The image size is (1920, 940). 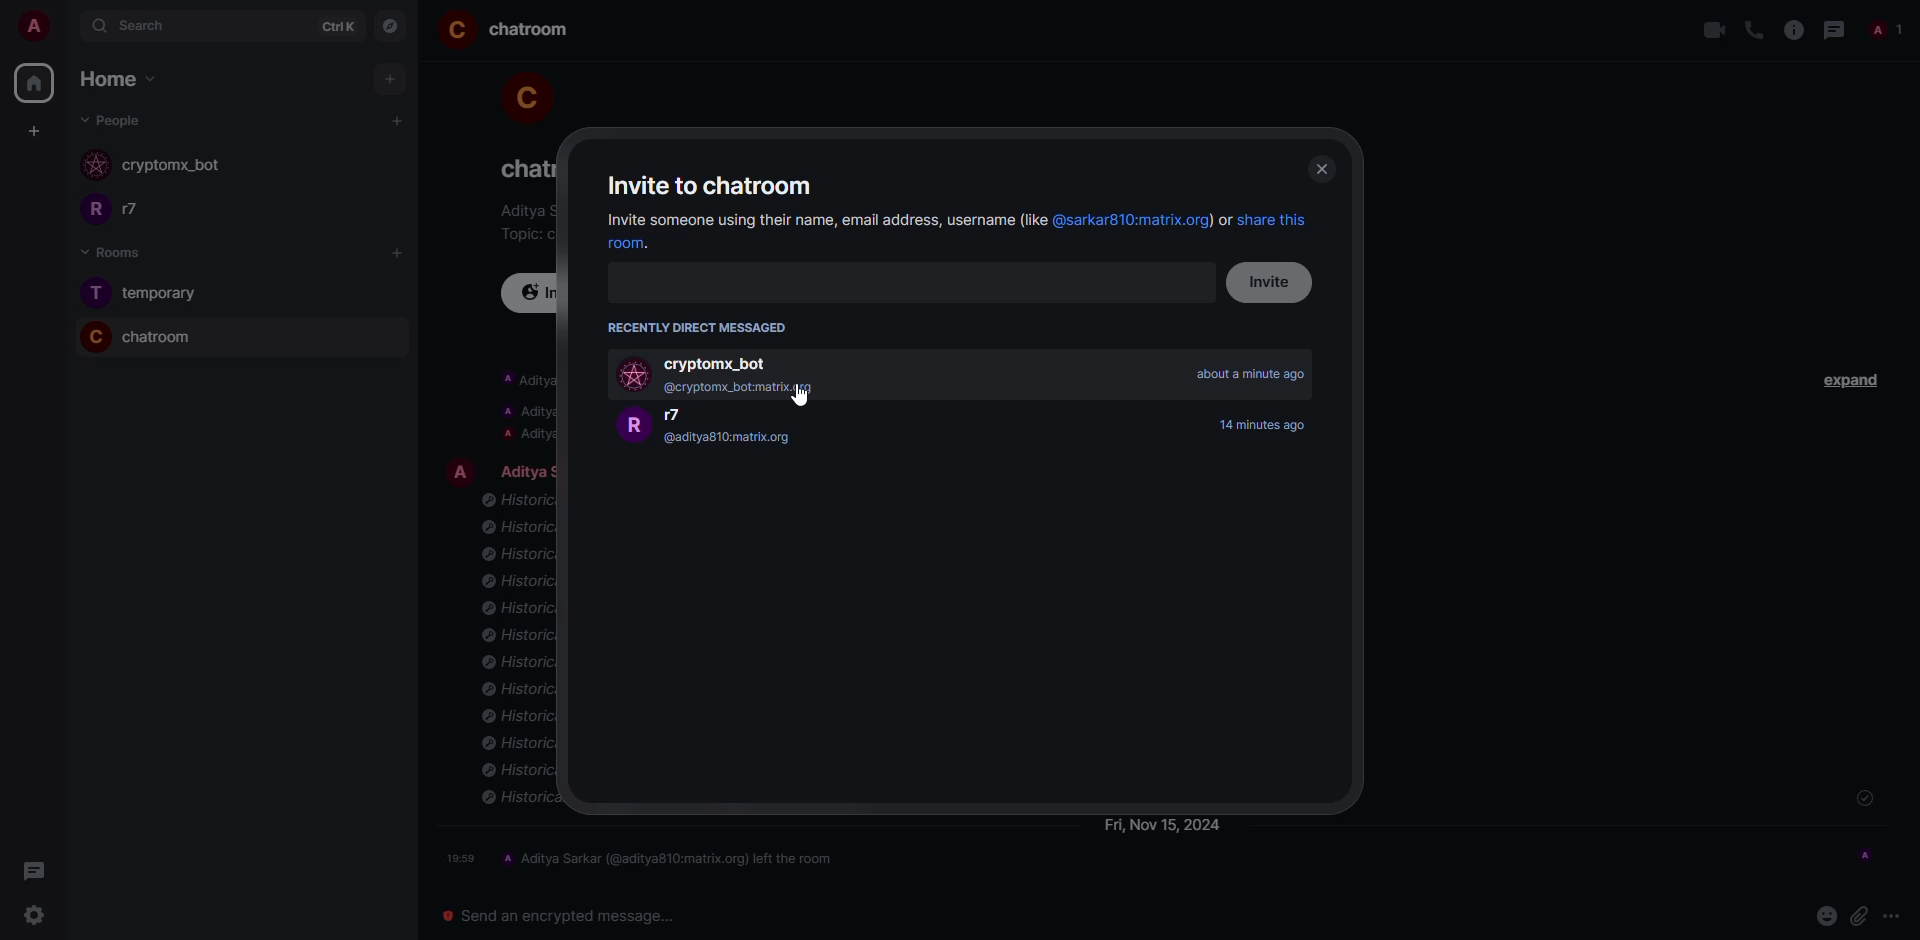 I want to click on profile, so click(x=91, y=212).